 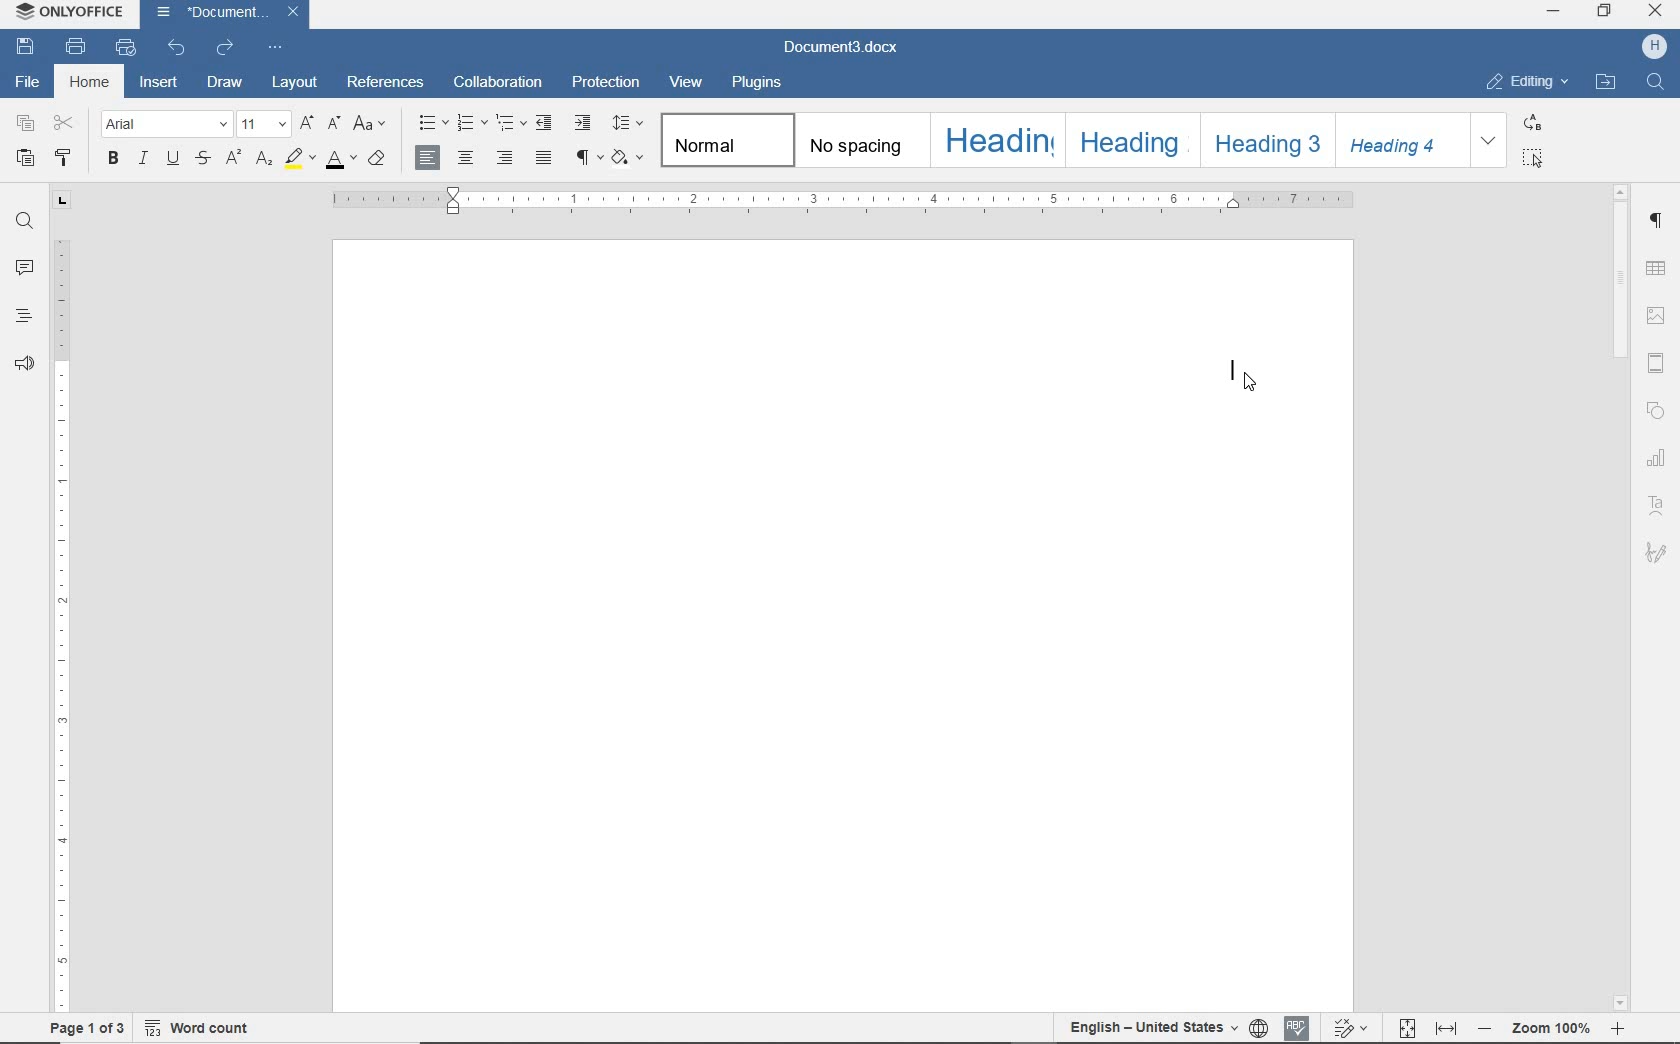 I want to click on UNDO, so click(x=179, y=46).